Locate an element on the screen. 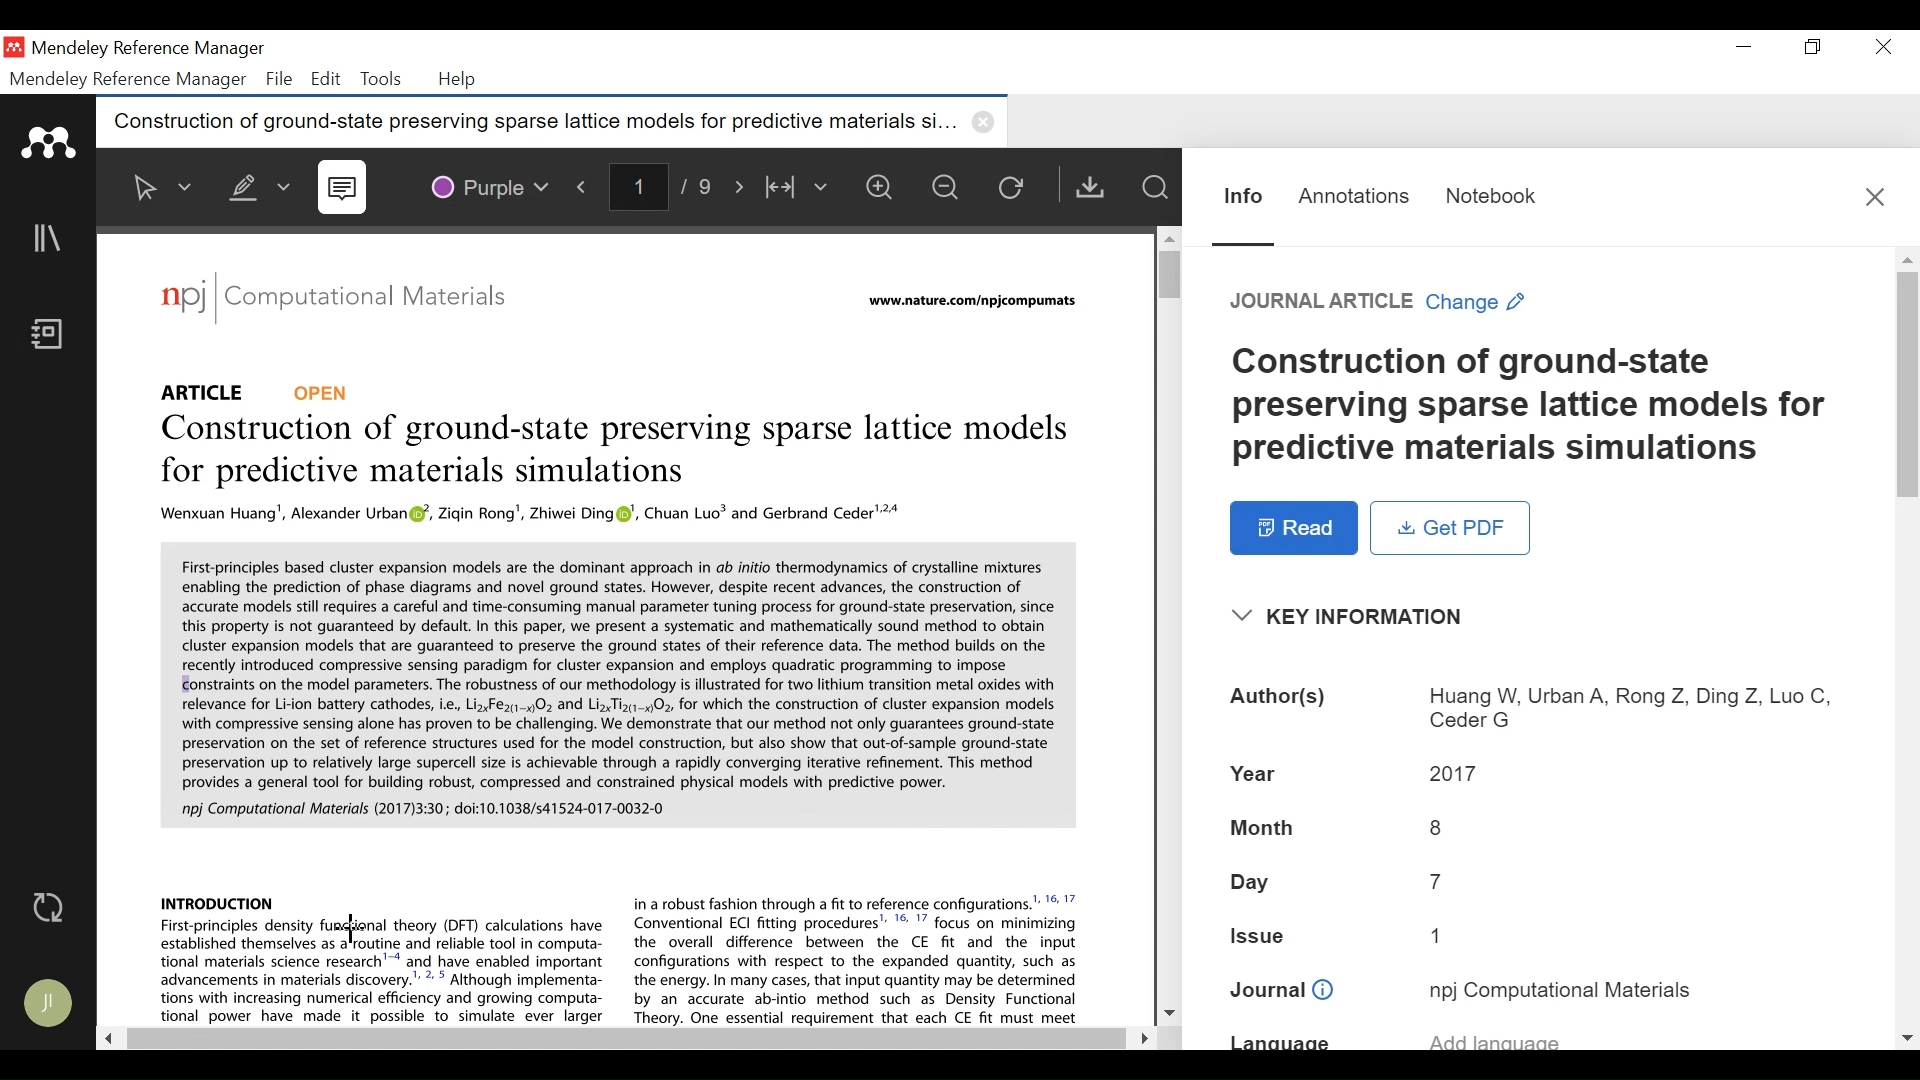 The image size is (1920, 1080). Issue is located at coordinates (1538, 940).